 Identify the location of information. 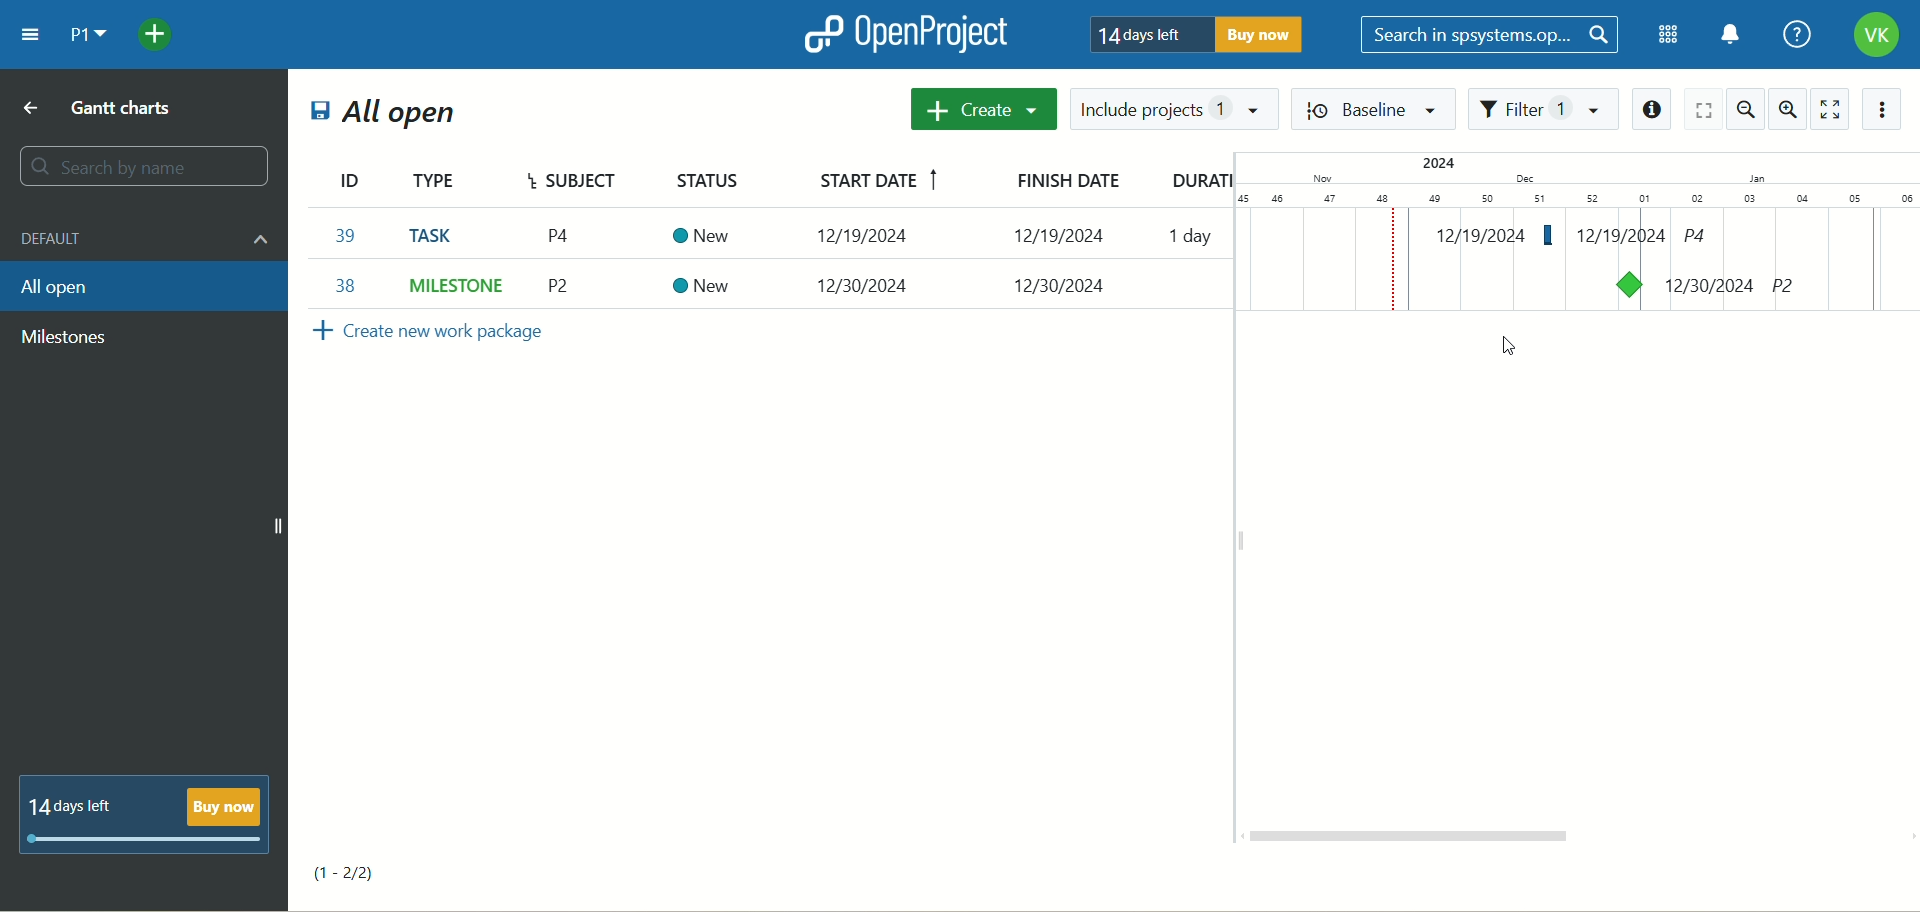
(1653, 111).